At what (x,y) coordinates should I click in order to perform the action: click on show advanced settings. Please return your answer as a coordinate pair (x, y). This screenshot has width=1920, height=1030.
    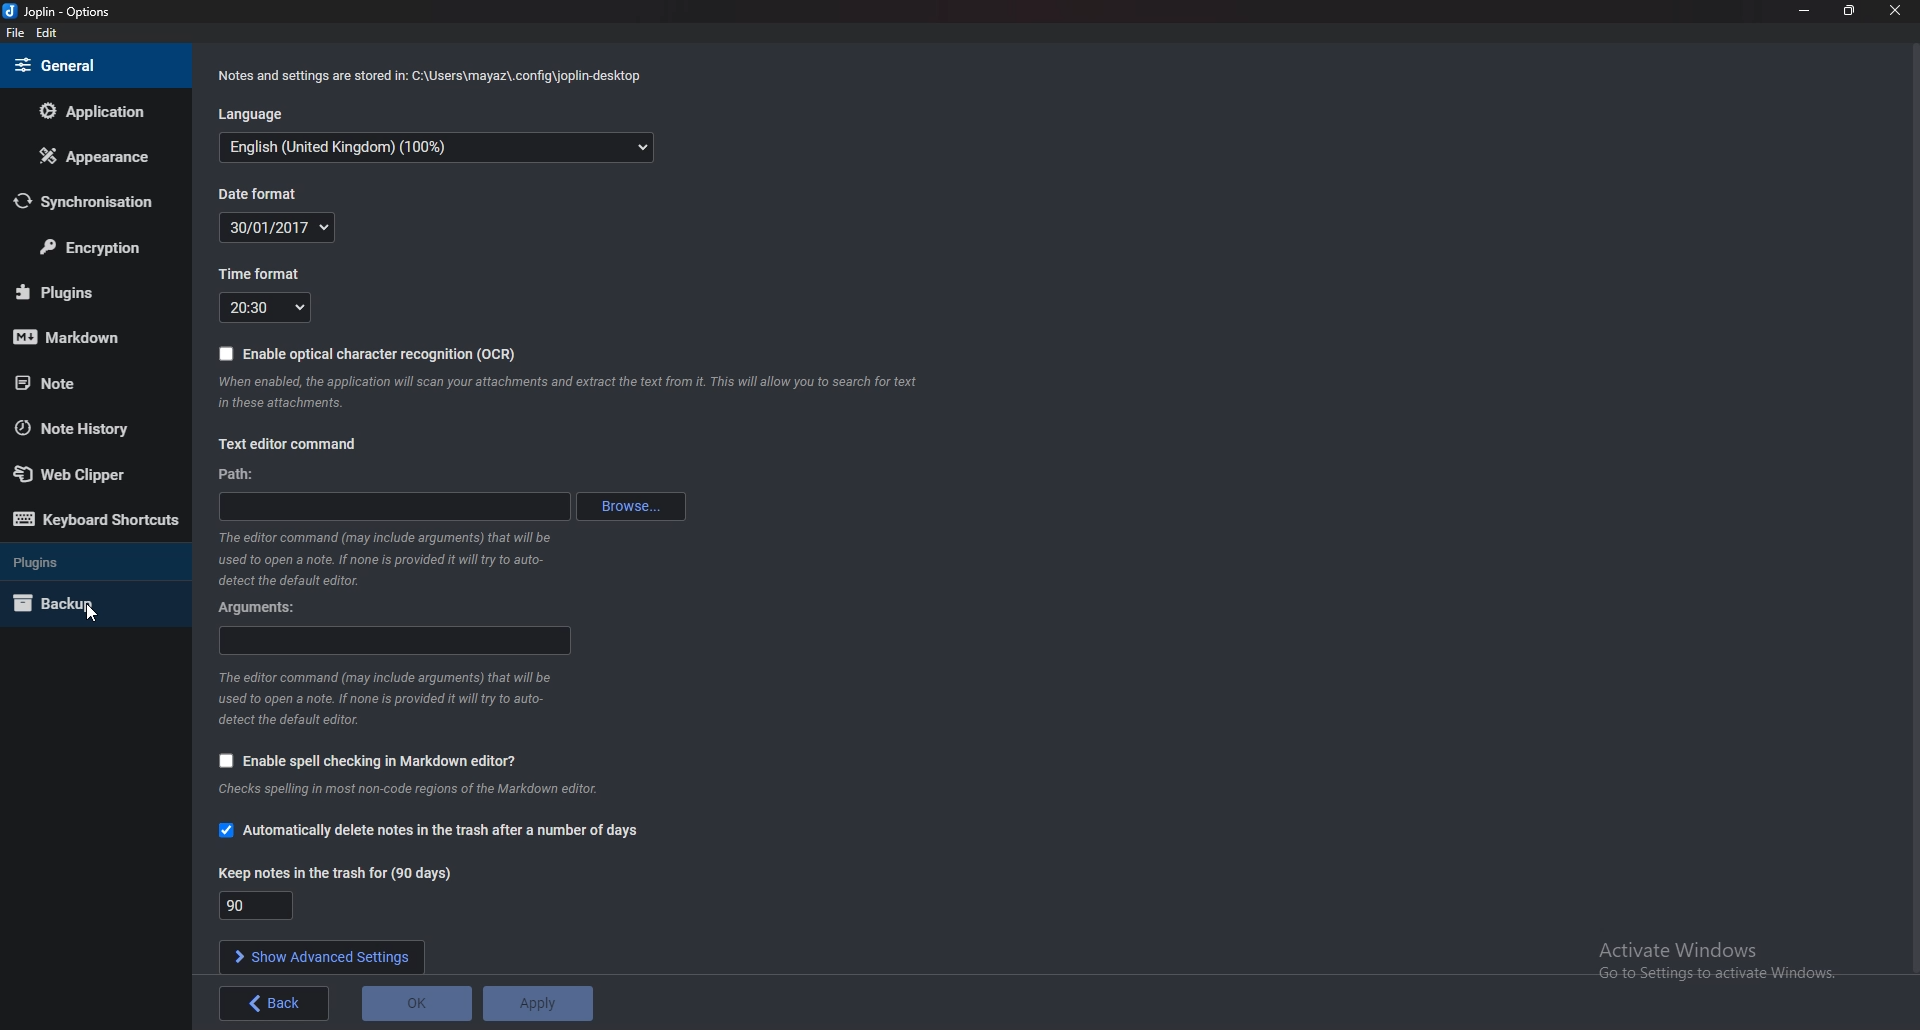
    Looking at the image, I should click on (317, 956).